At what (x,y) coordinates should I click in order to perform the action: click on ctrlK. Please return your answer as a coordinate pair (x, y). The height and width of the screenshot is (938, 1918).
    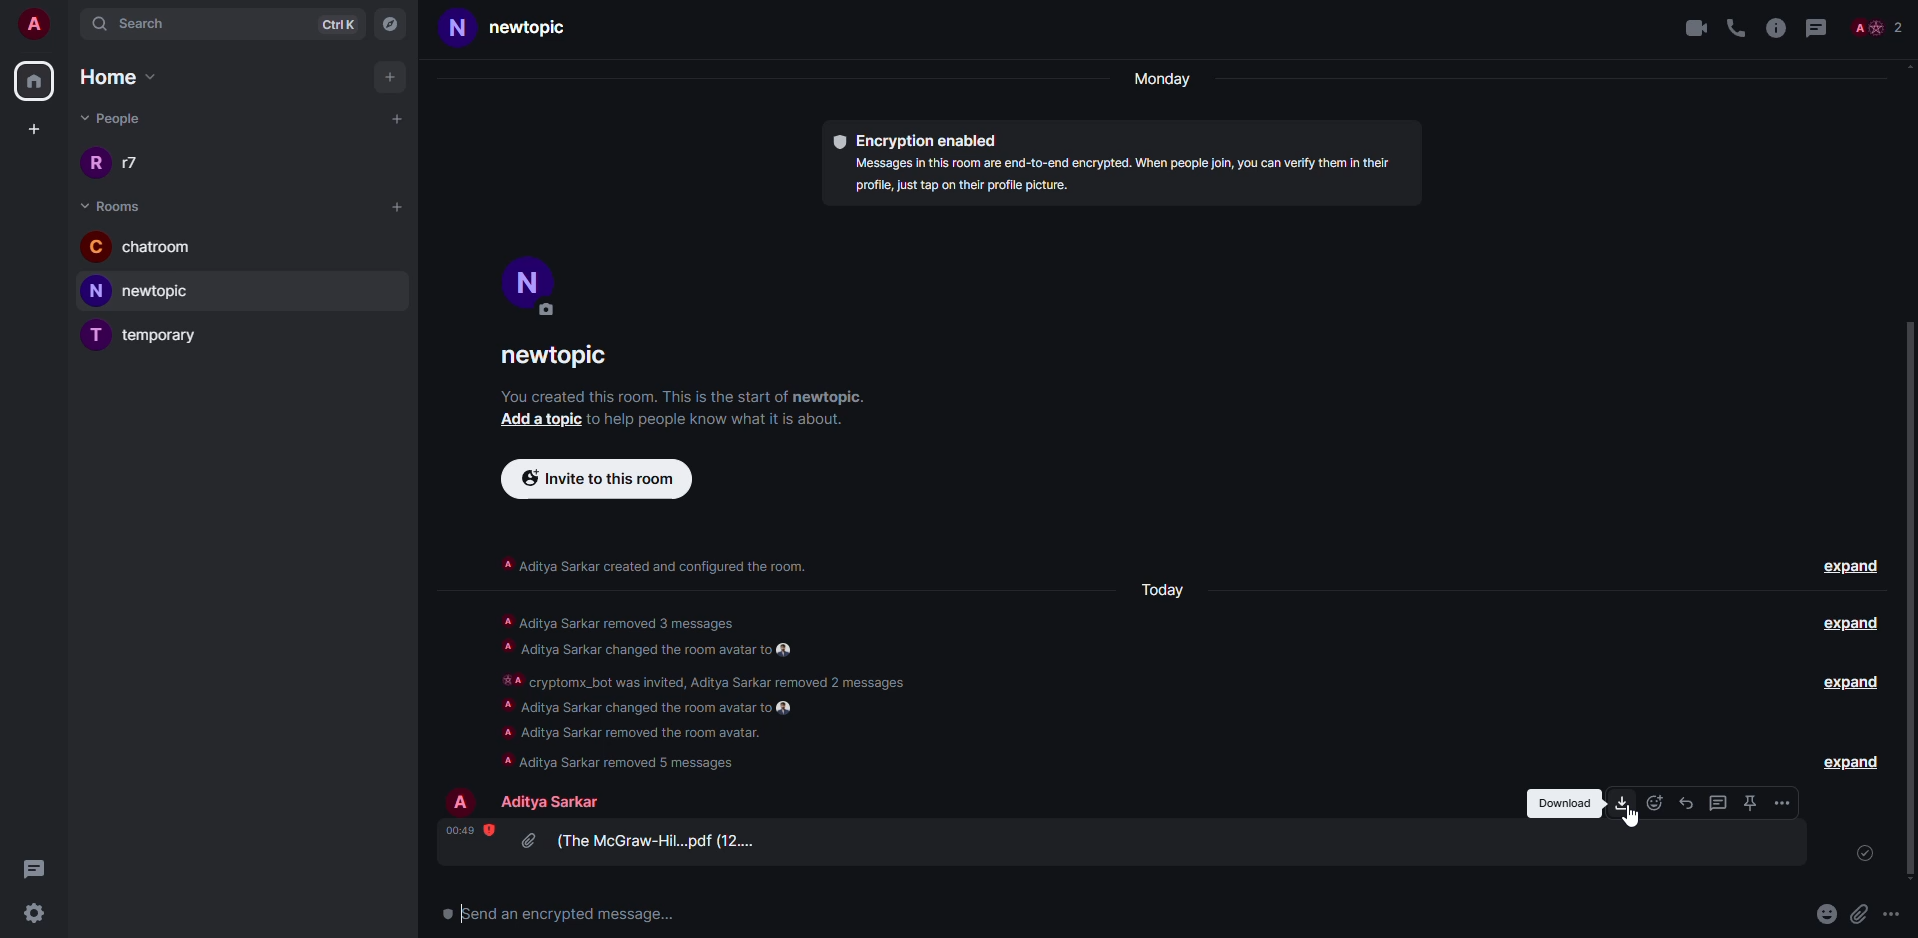
    Looking at the image, I should click on (341, 23).